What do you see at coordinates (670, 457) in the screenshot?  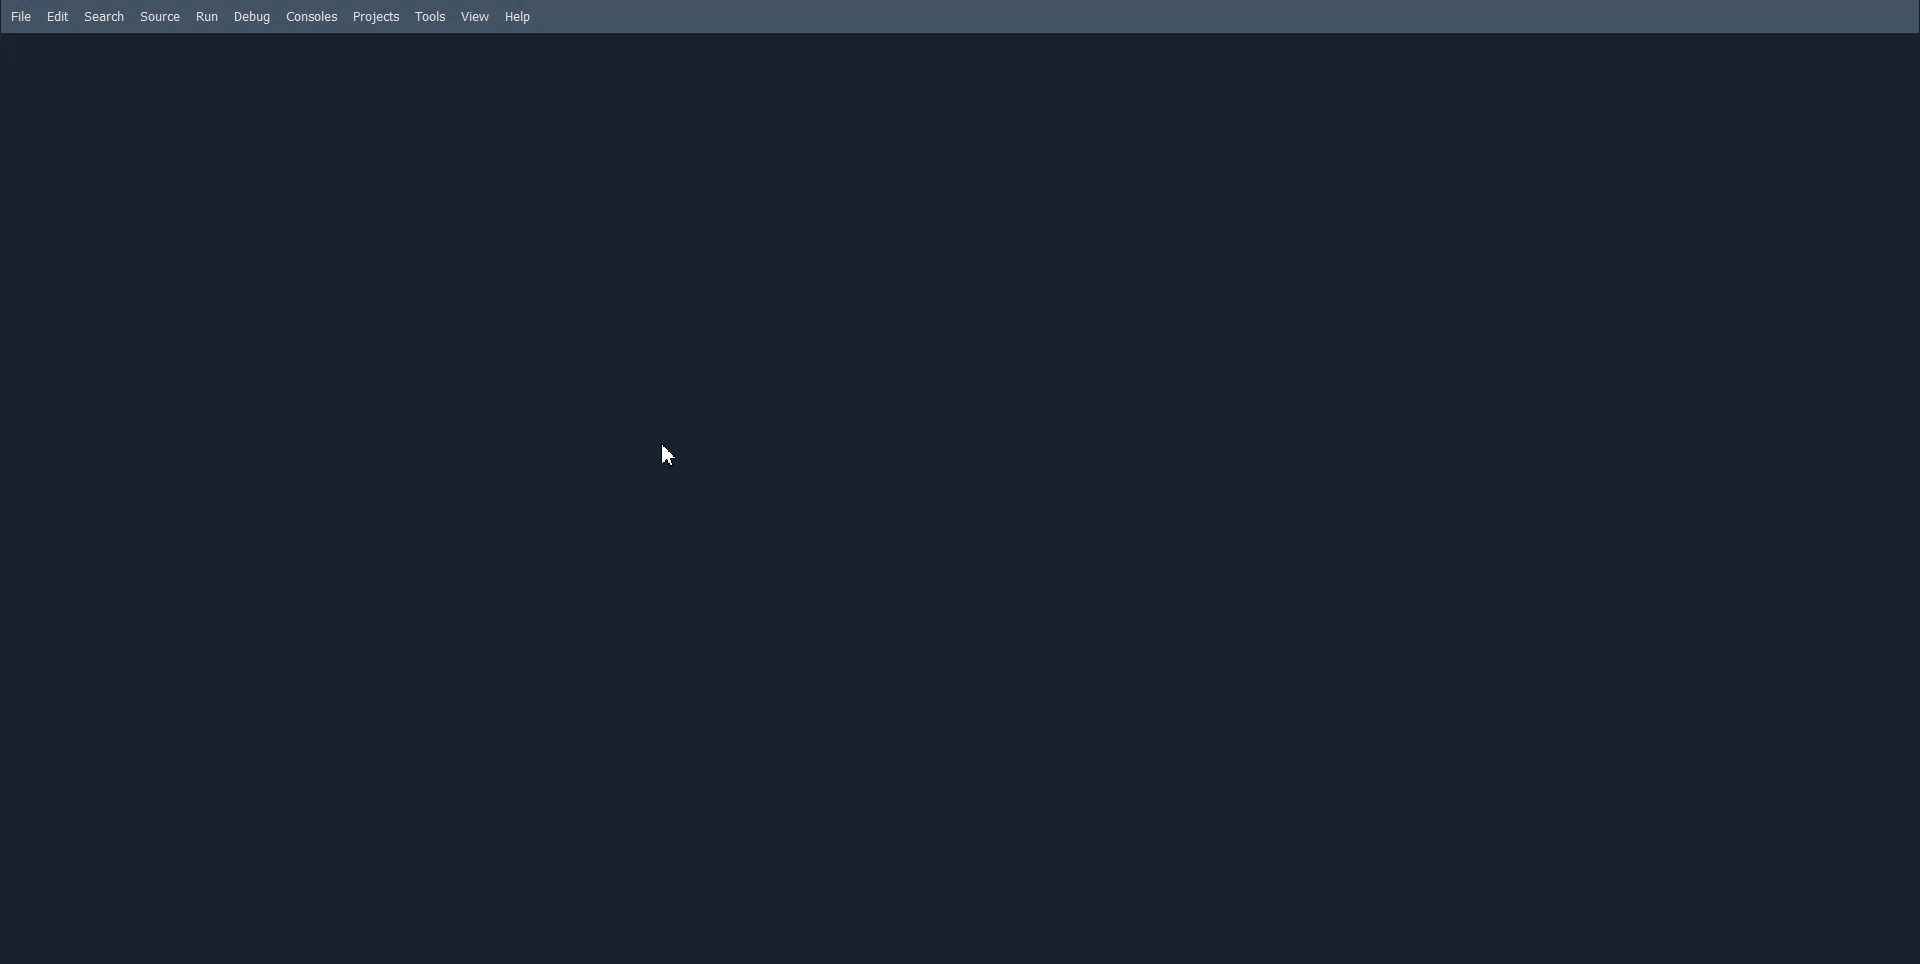 I see `Cursor` at bounding box center [670, 457].